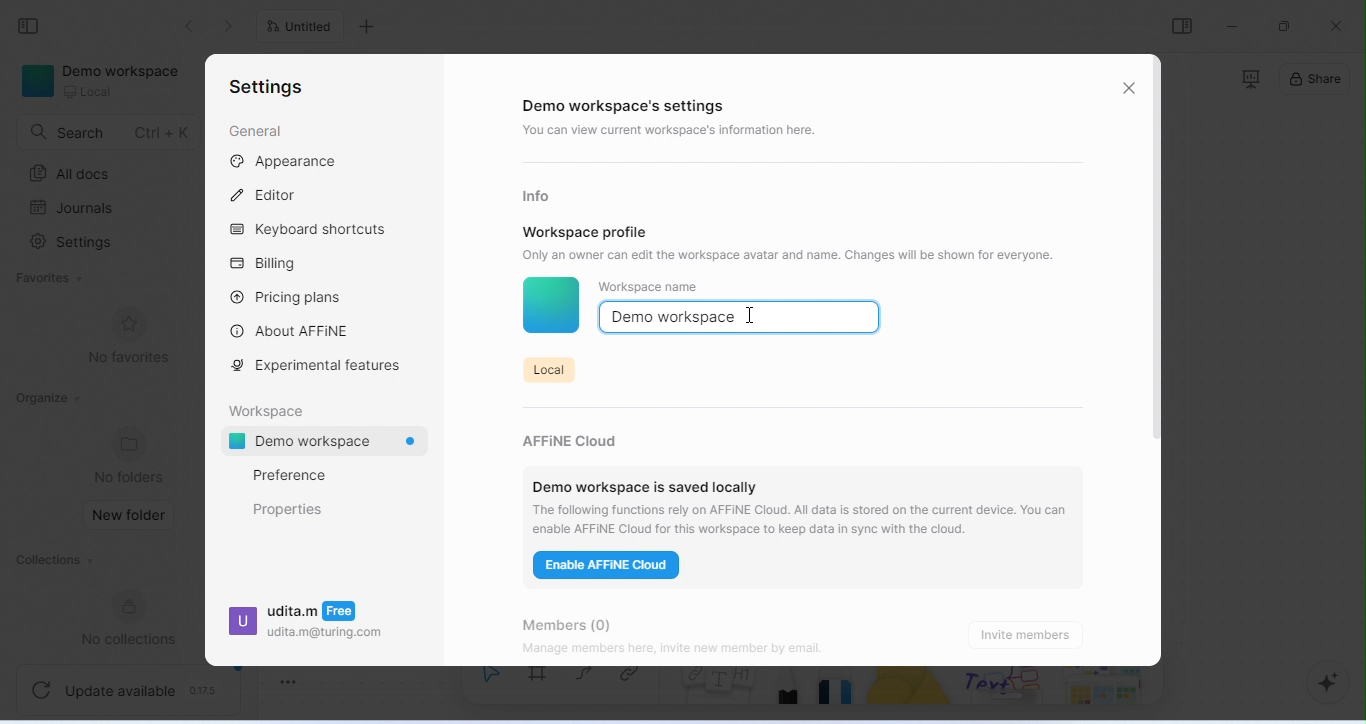 This screenshot has width=1366, height=724. What do you see at coordinates (1103, 688) in the screenshot?
I see `arrows and more` at bounding box center [1103, 688].